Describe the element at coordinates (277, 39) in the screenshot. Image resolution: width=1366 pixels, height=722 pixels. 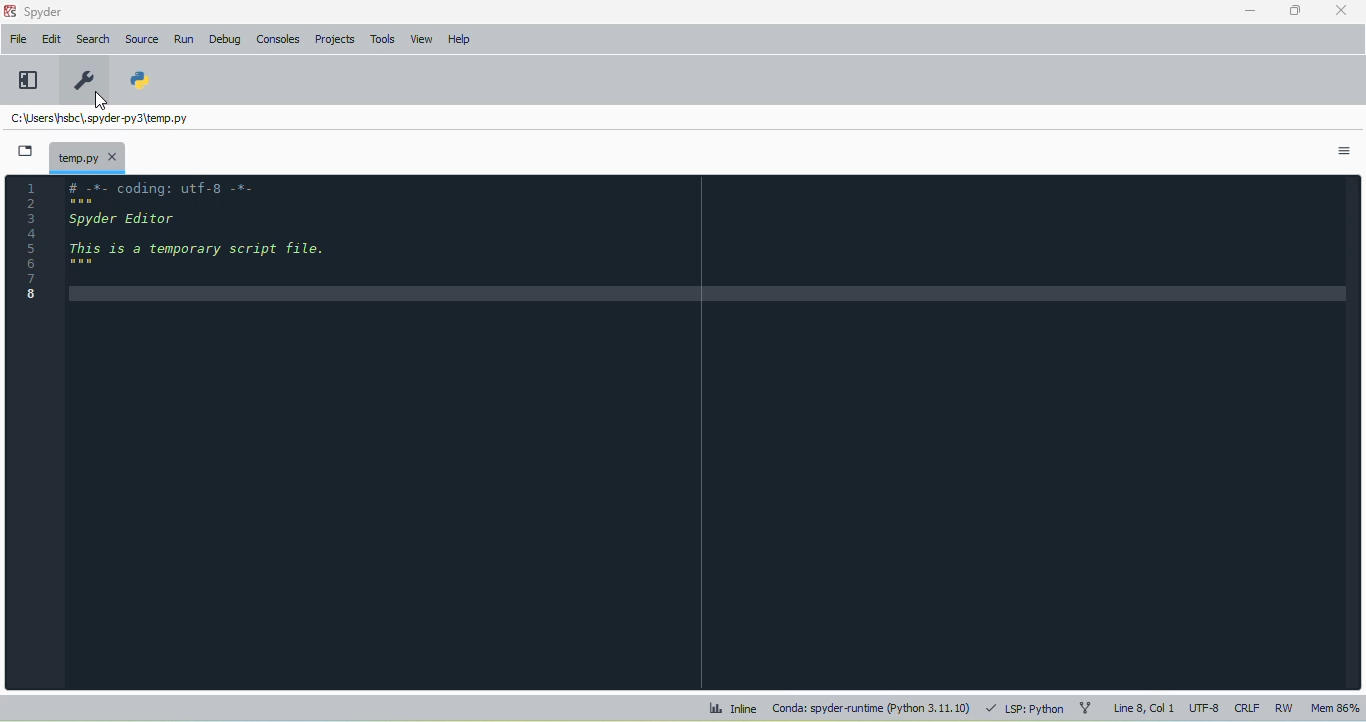
I see `consoles` at that location.